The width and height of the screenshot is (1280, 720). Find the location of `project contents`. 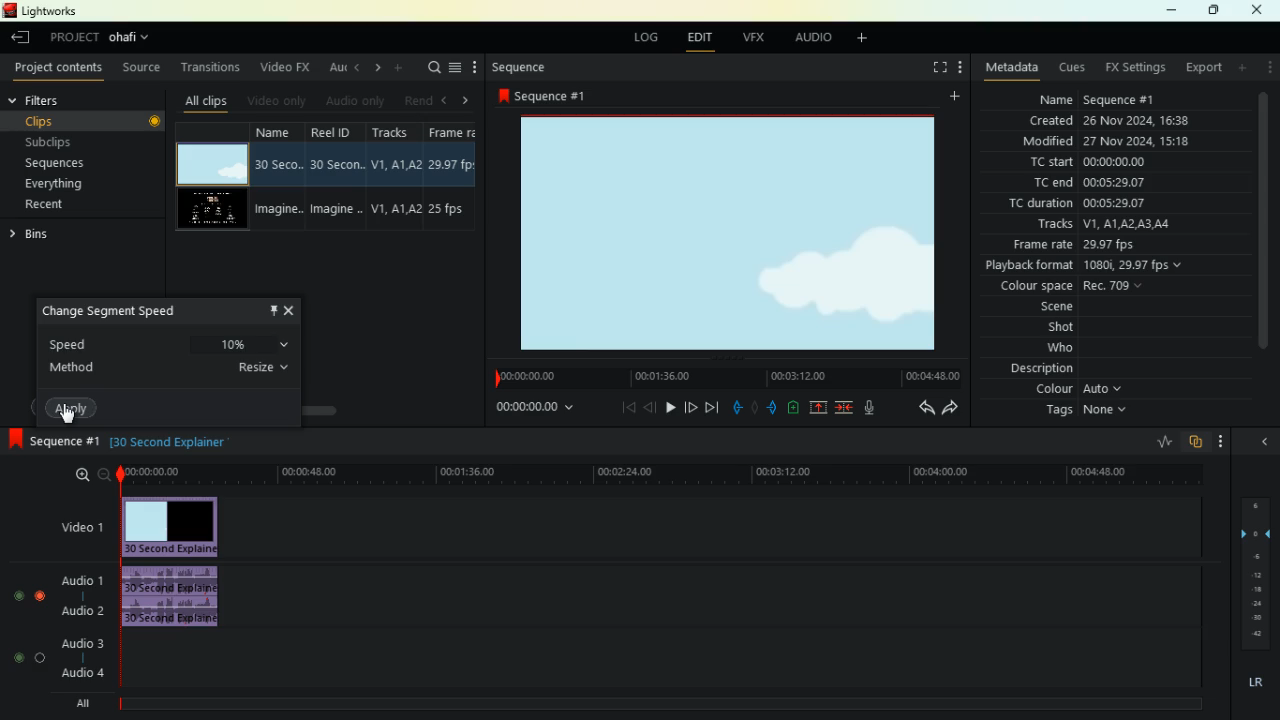

project contents is located at coordinates (63, 68).